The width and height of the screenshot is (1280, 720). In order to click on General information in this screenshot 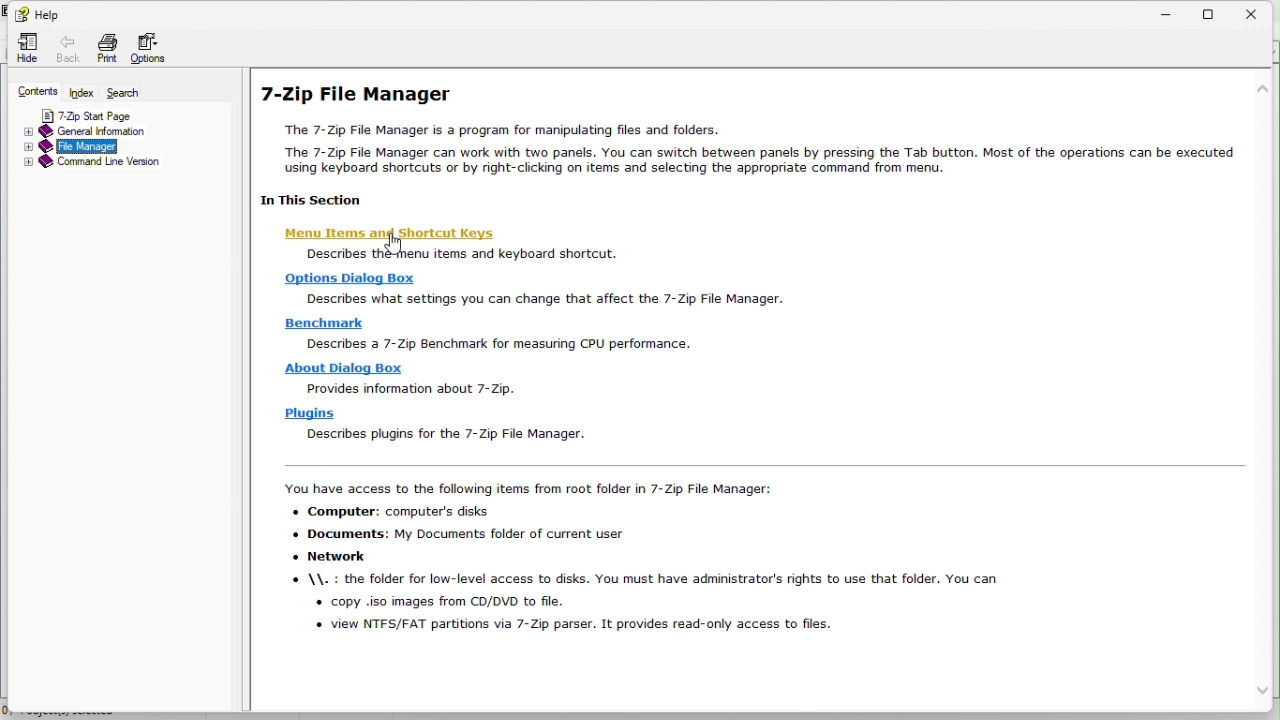, I will do `click(92, 130)`.